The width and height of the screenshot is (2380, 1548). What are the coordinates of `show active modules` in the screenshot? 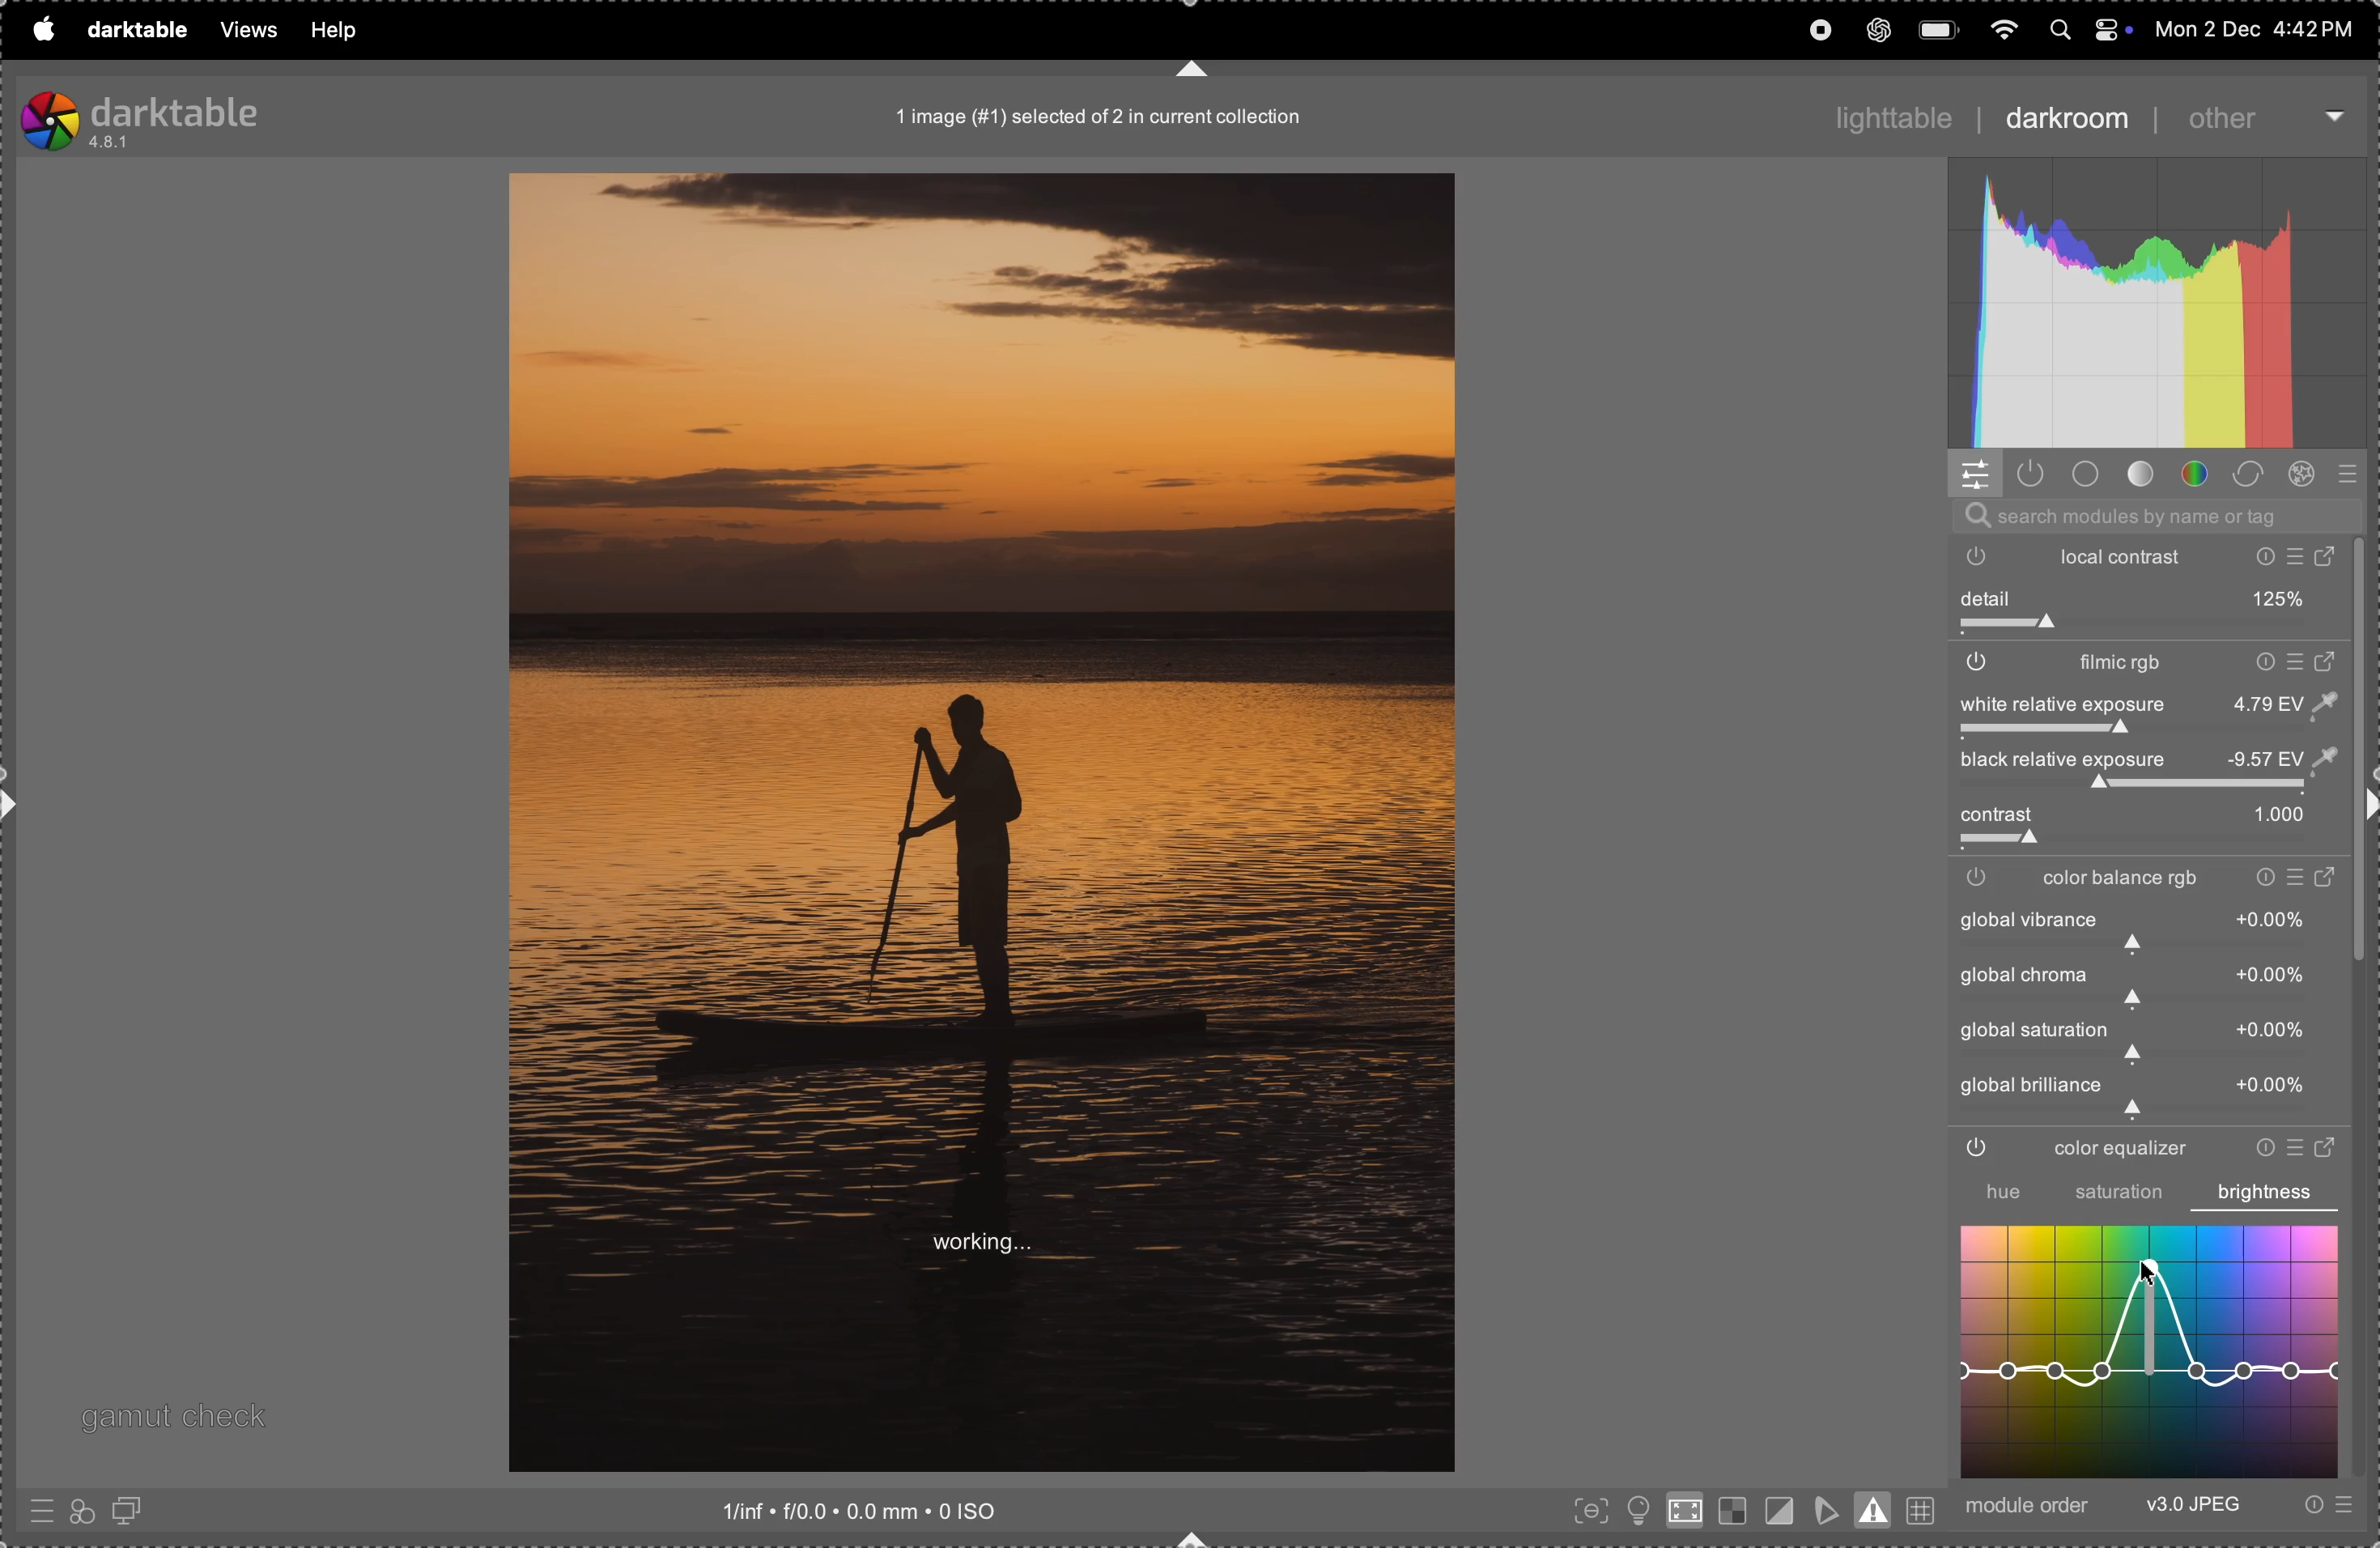 It's located at (2035, 475).